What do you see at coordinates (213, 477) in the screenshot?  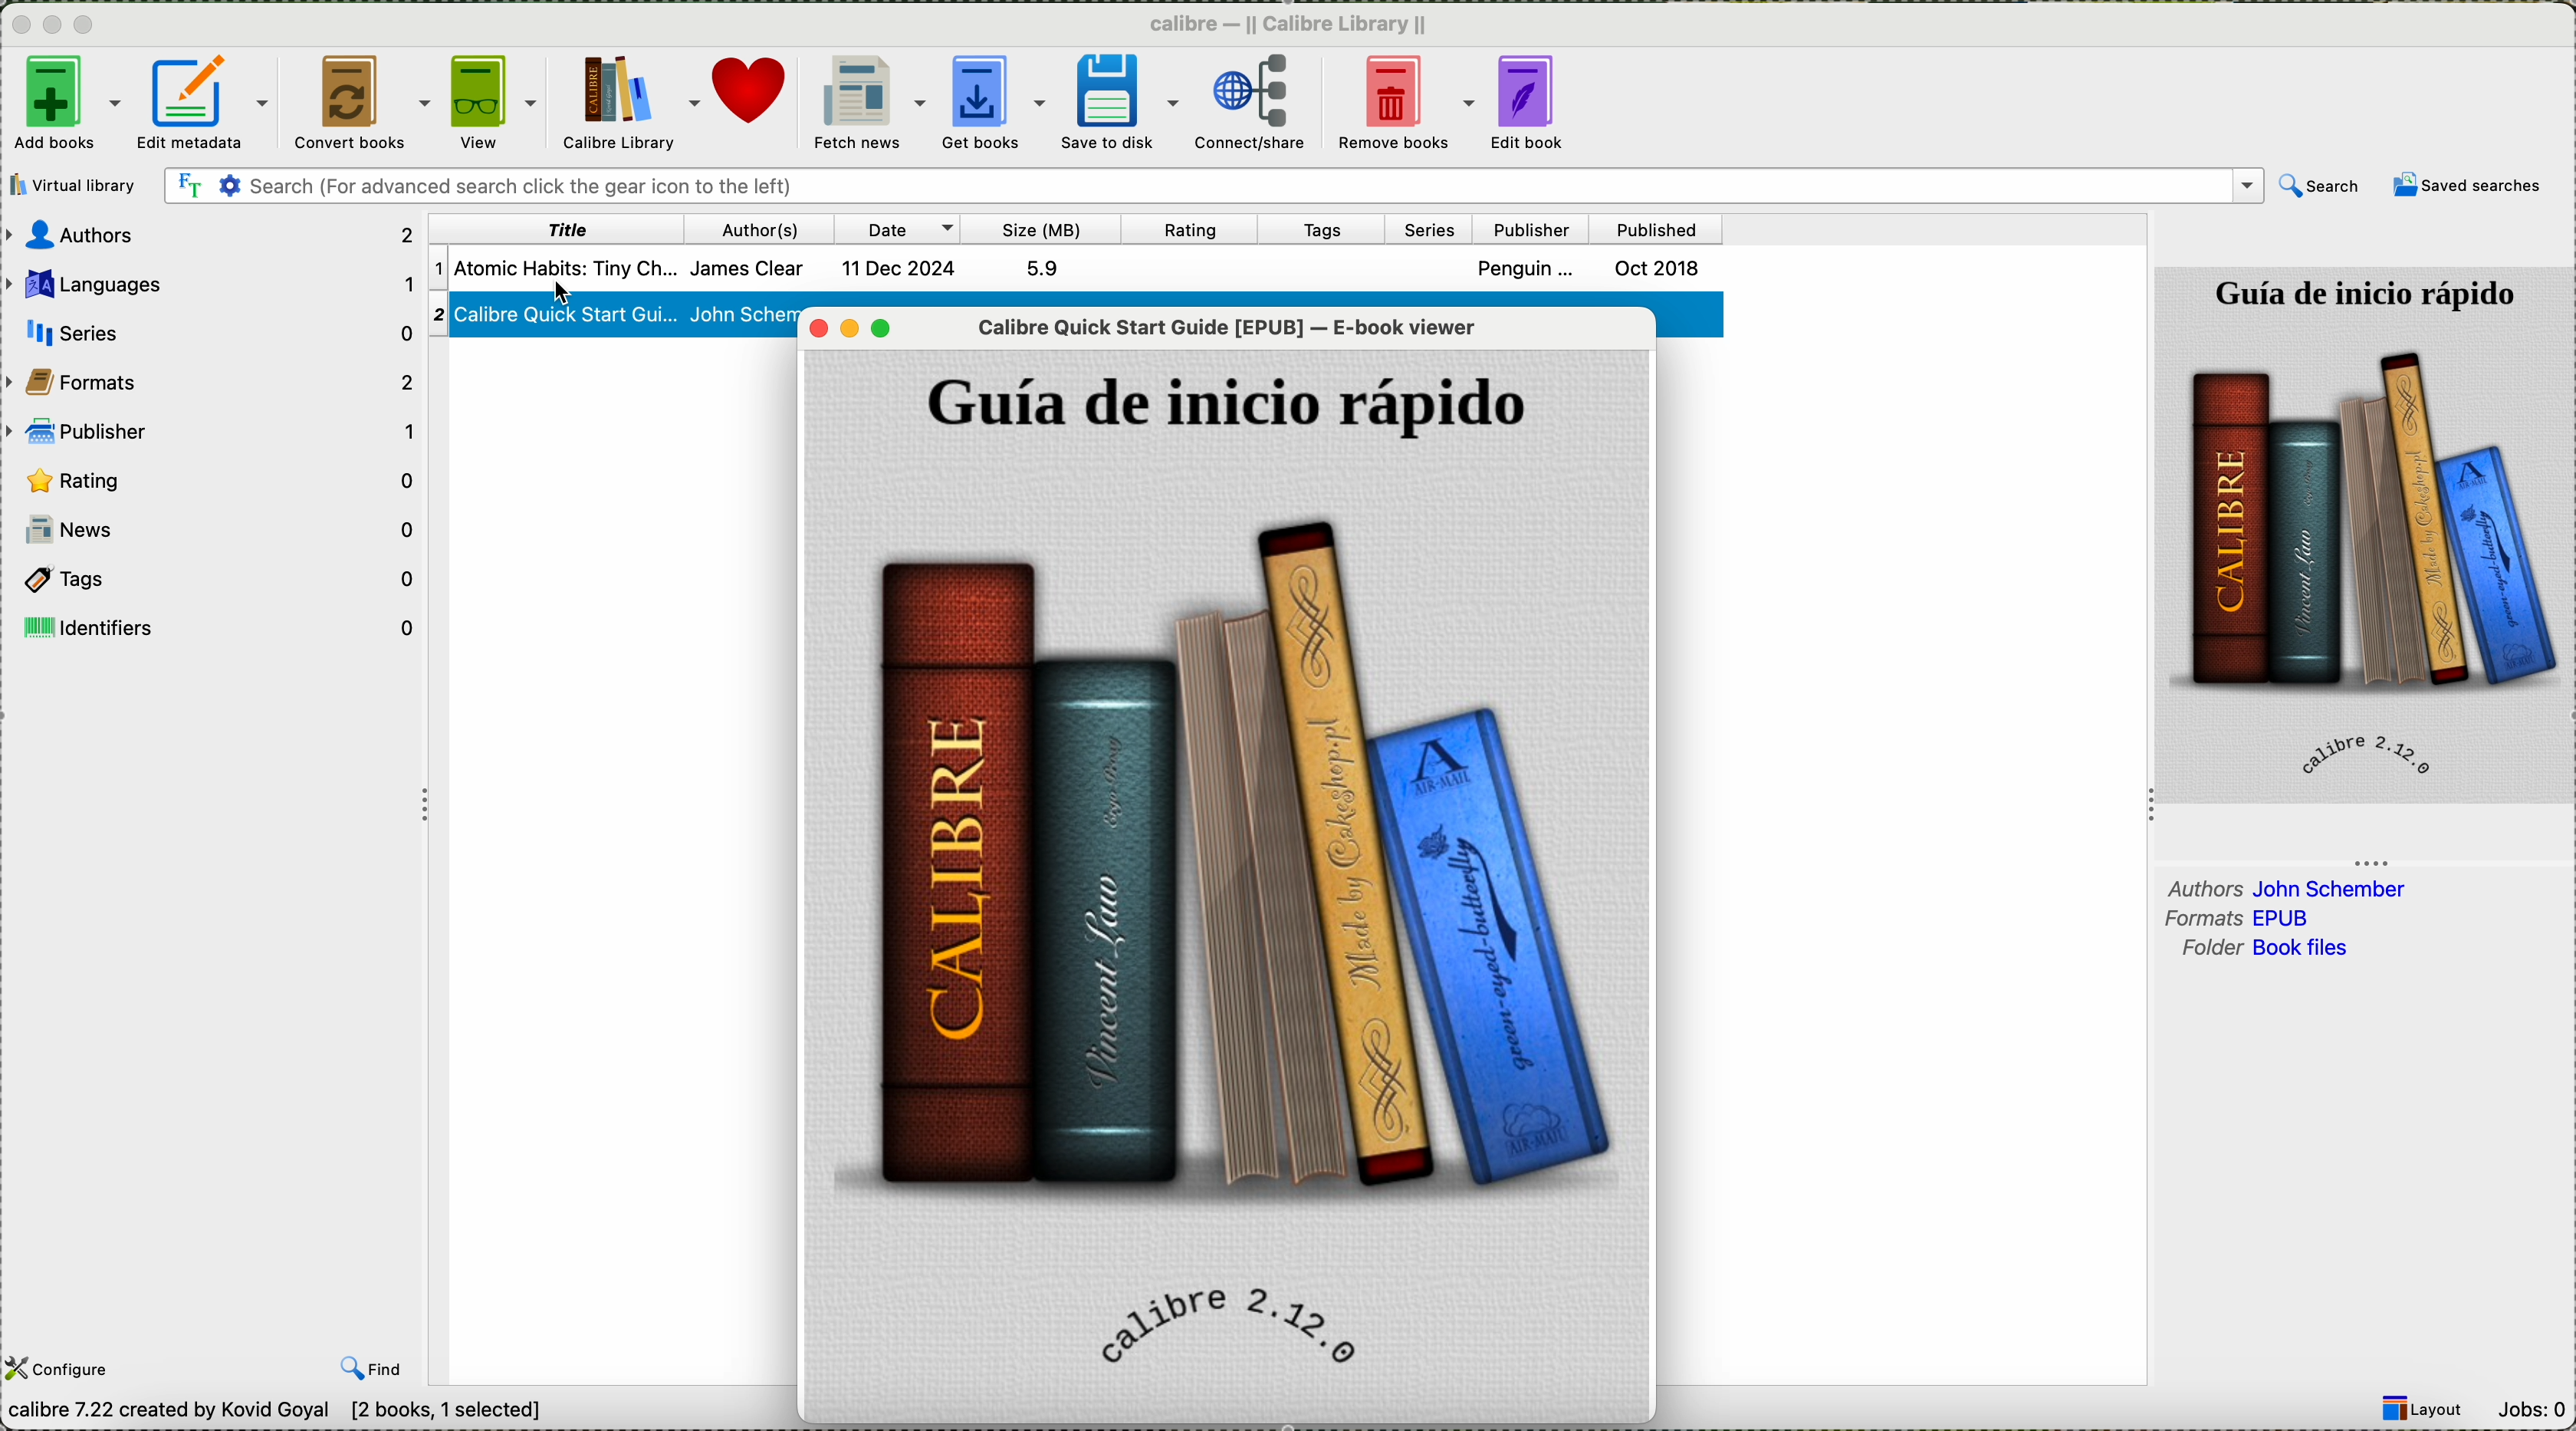 I see `rating` at bounding box center [213, 477].